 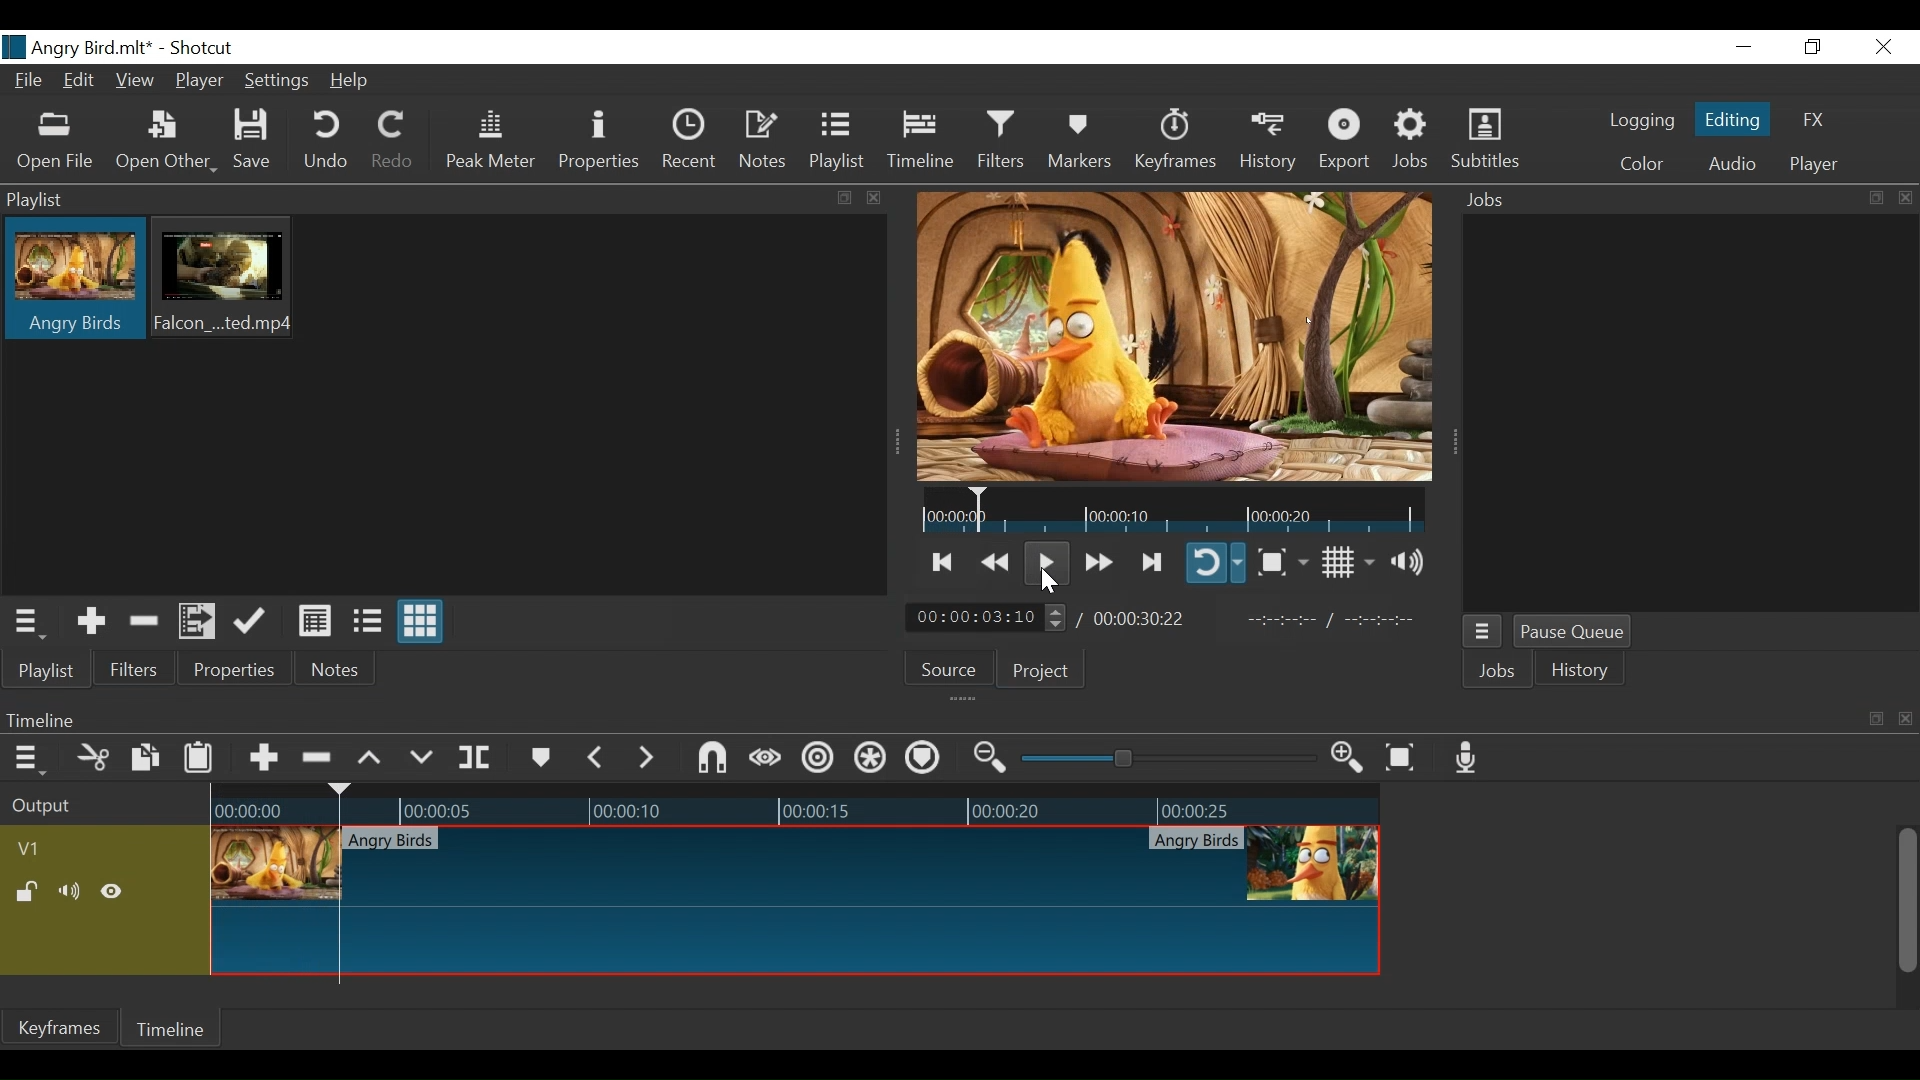 I want to click on Timeline, so click(x=921, y=143).